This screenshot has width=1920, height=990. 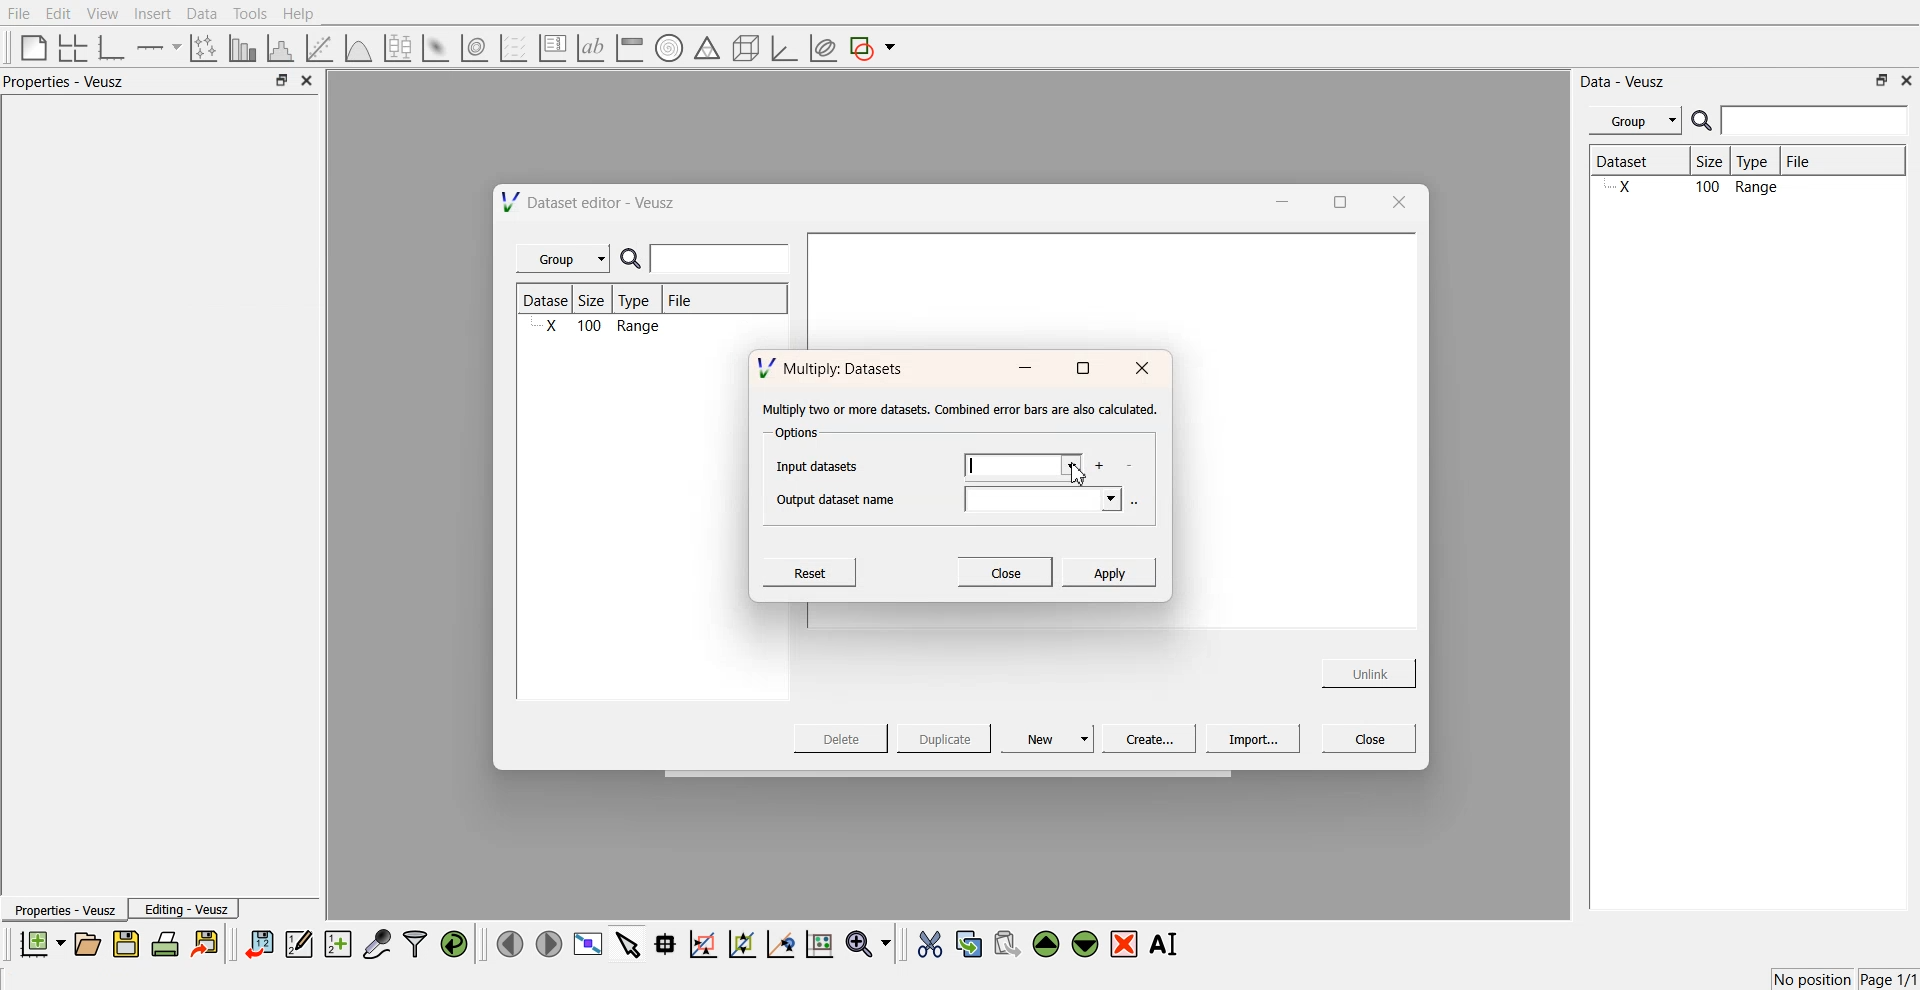 I want to click on move  the selected widgets down, so click(x=1085, y=942).